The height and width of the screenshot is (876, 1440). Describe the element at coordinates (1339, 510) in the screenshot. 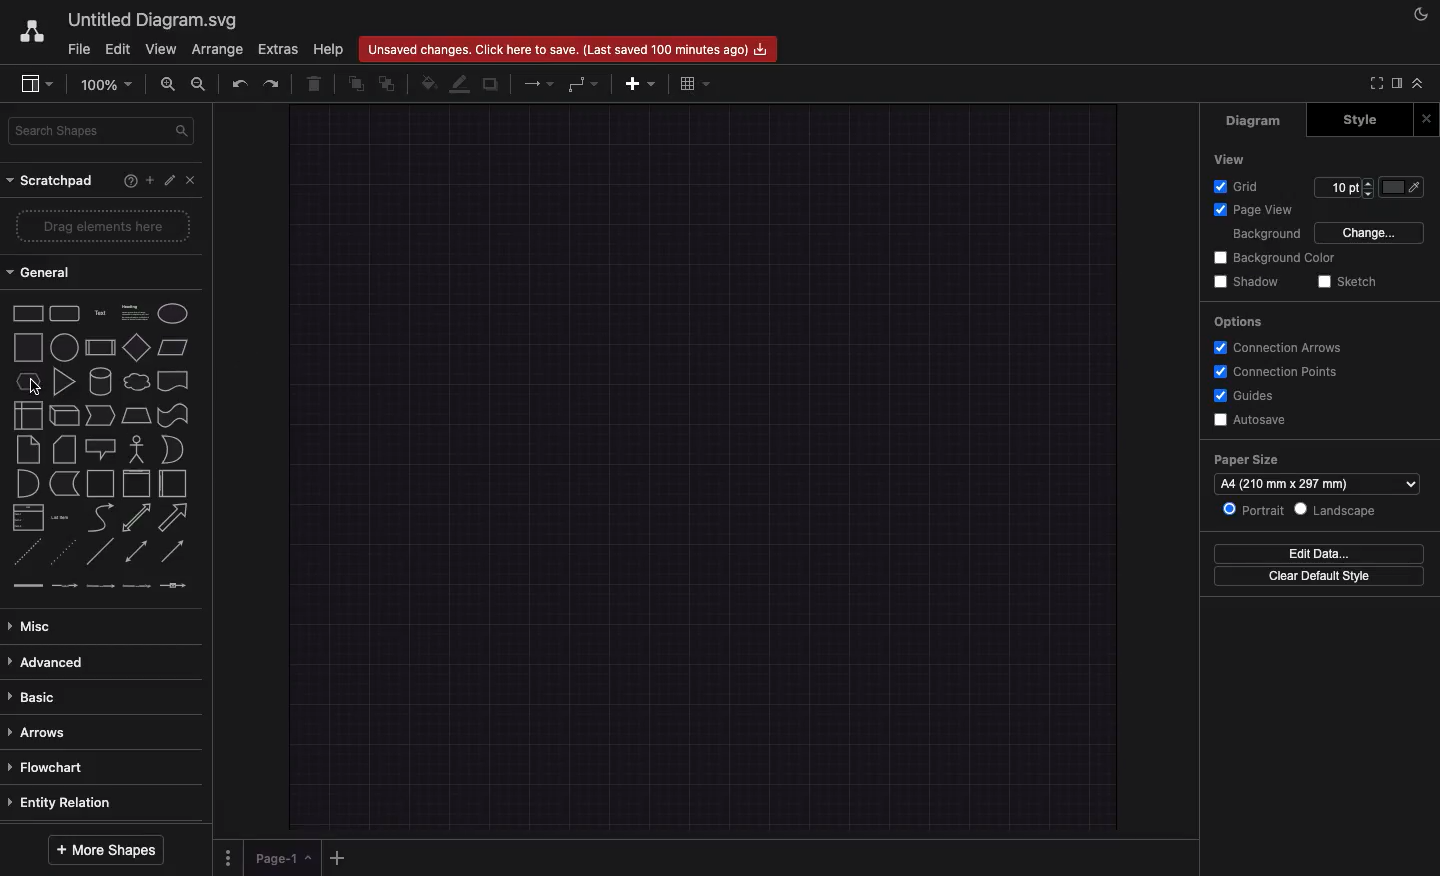

I see `Landscape` at that location.